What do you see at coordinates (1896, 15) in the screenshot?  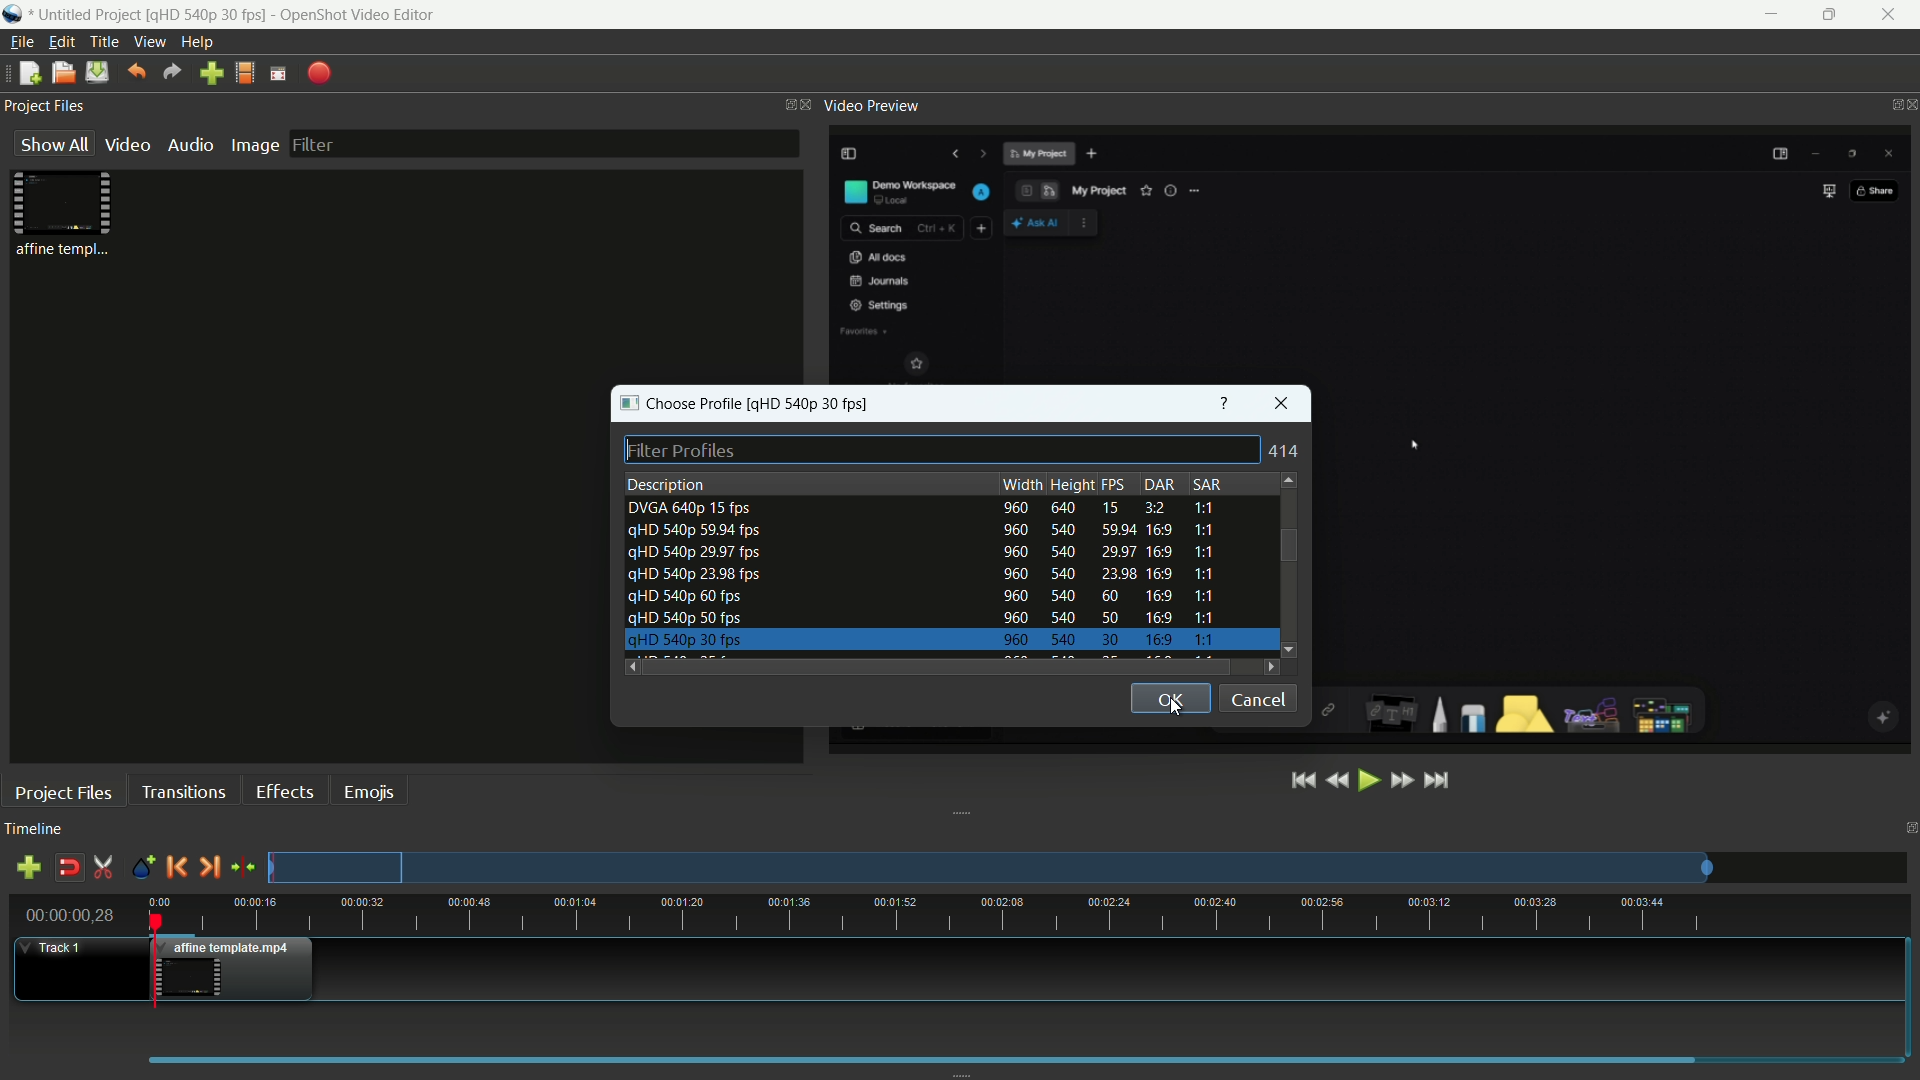 I see `close app` at bounding box center [1896, 15].